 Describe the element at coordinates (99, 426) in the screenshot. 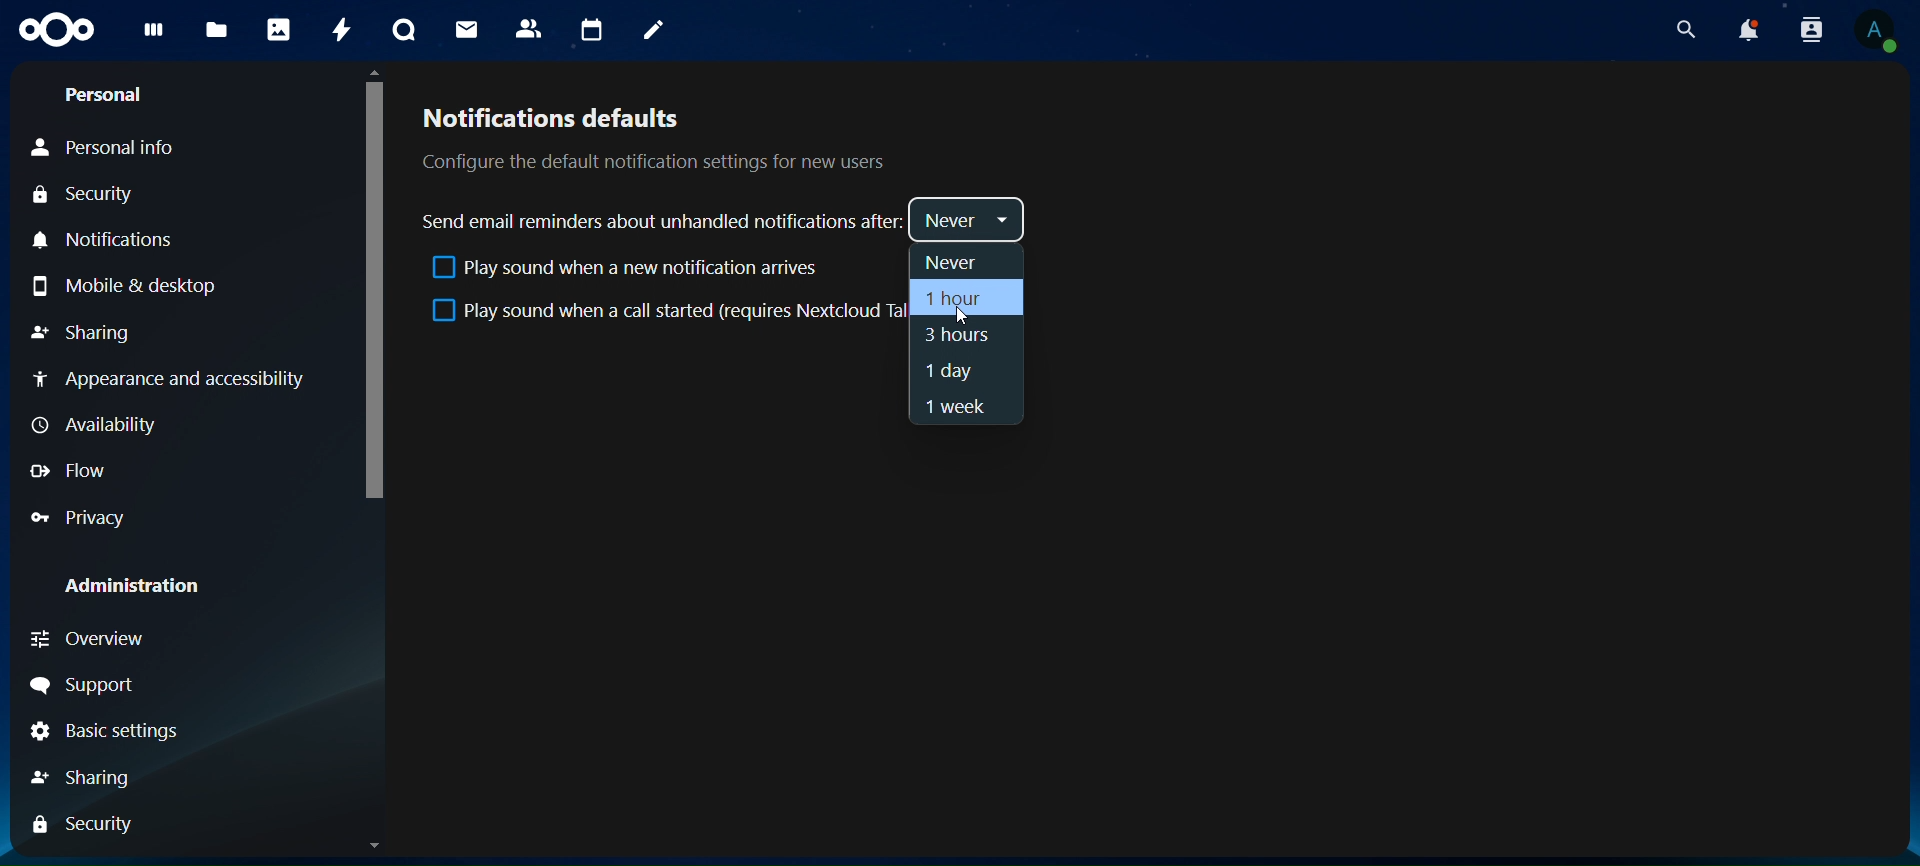

I see `Availability` at that location.